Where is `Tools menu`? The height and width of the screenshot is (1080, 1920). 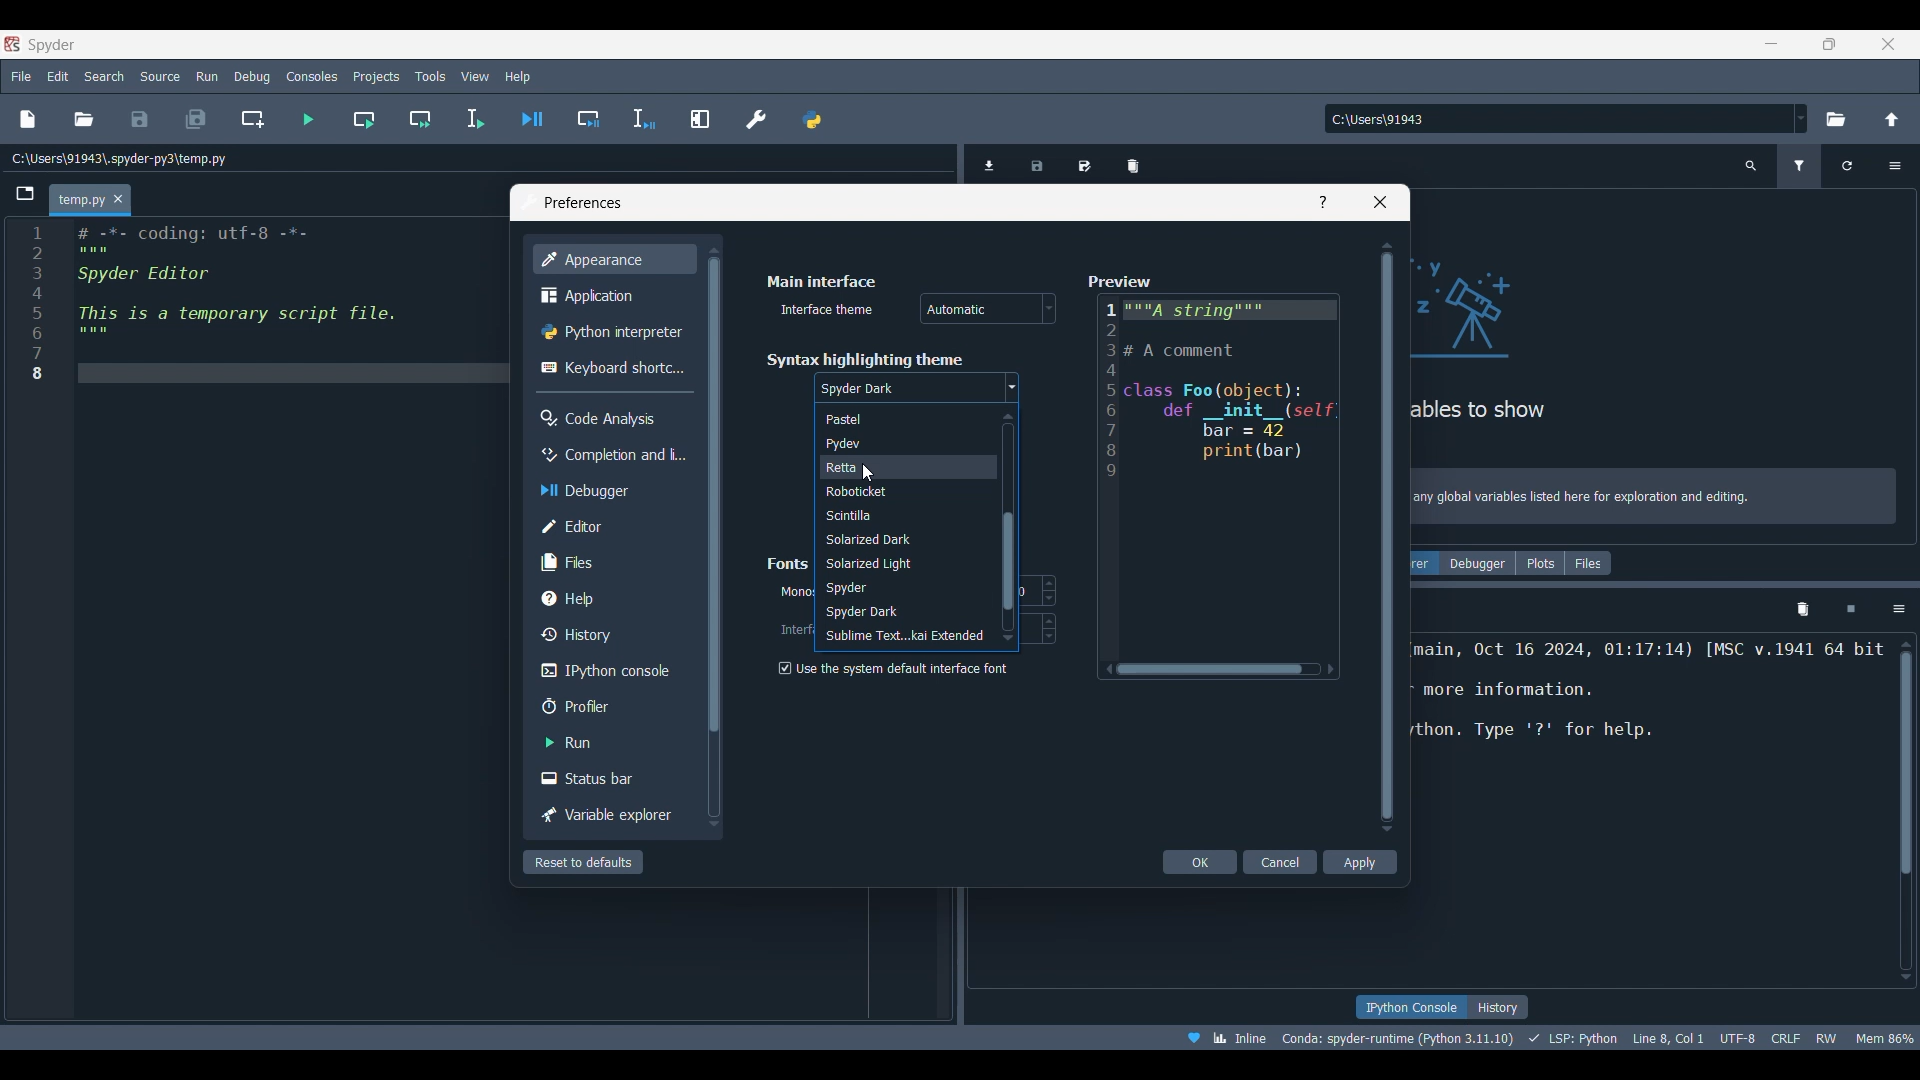
Tools menu is located at coordinates (429, 77).